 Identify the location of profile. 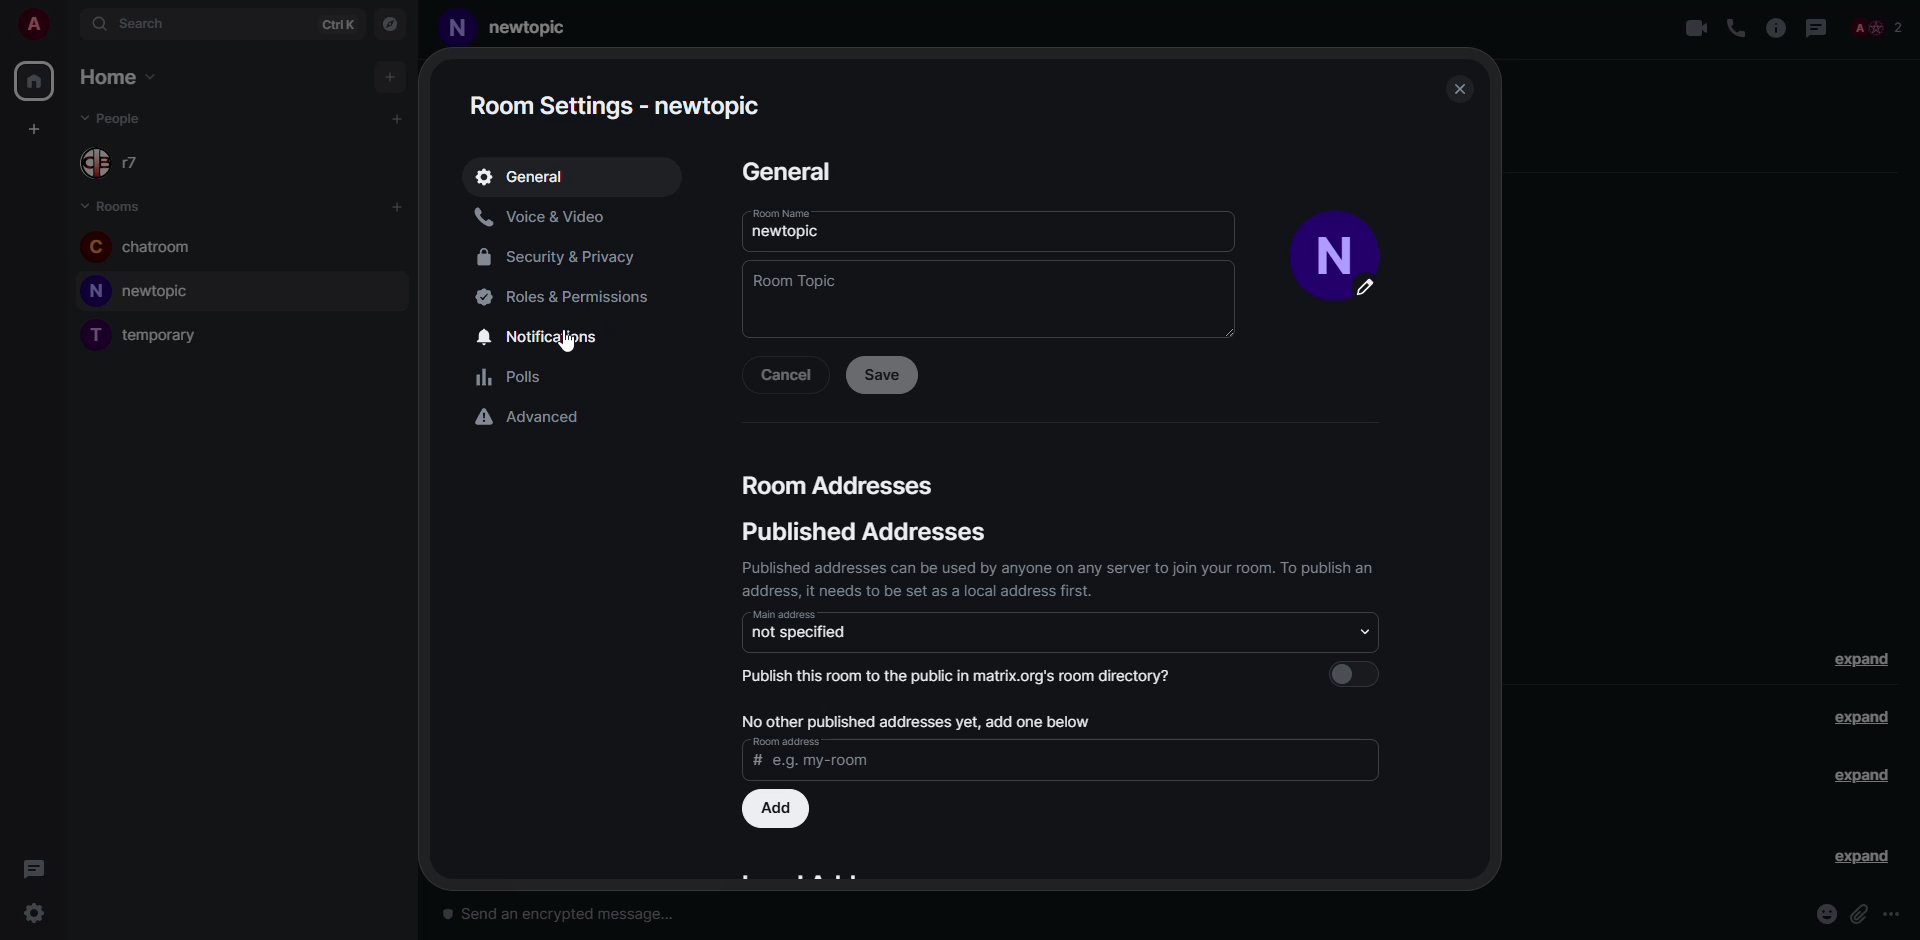
(30, 21).